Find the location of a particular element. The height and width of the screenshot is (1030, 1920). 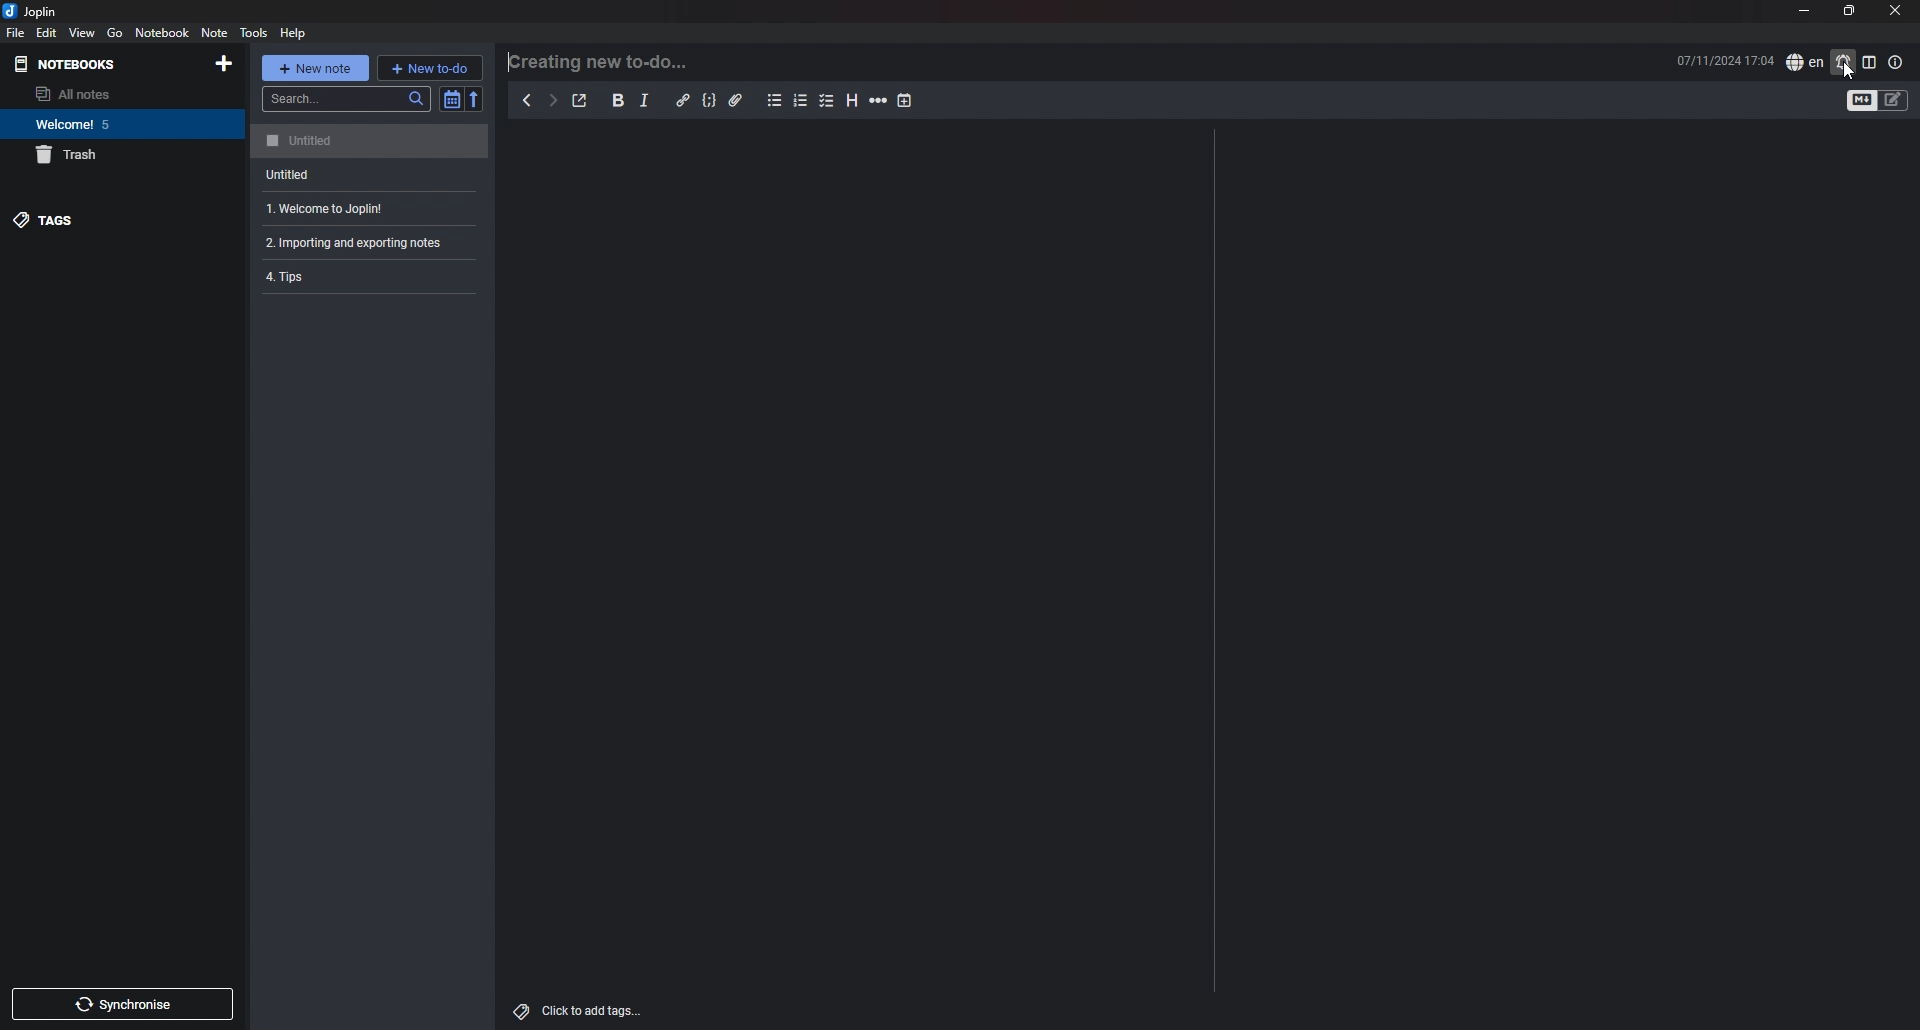

4. Tips is located at coordinates (348, 279).